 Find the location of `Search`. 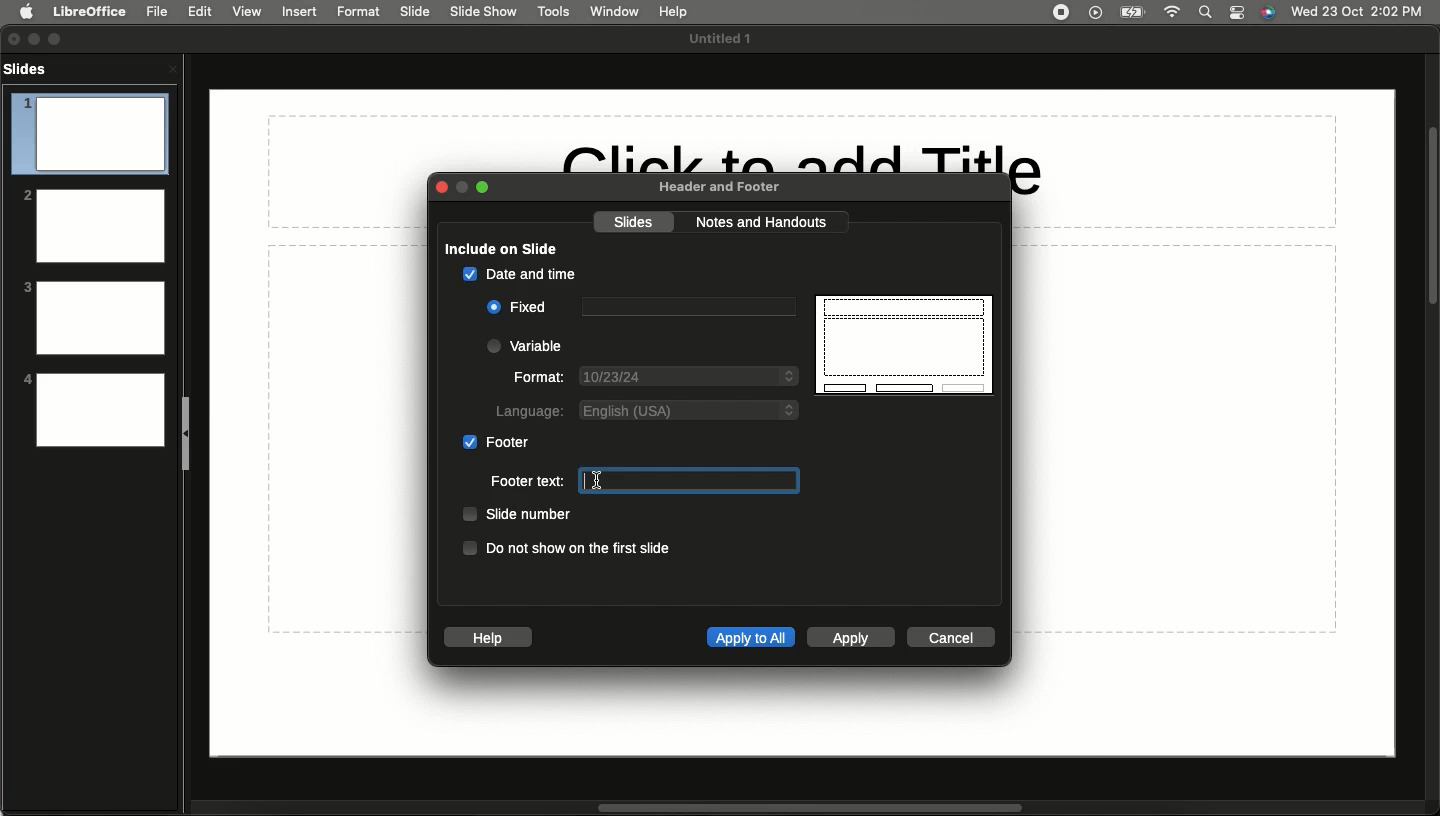

Search is located at coordinates (1206, 12).